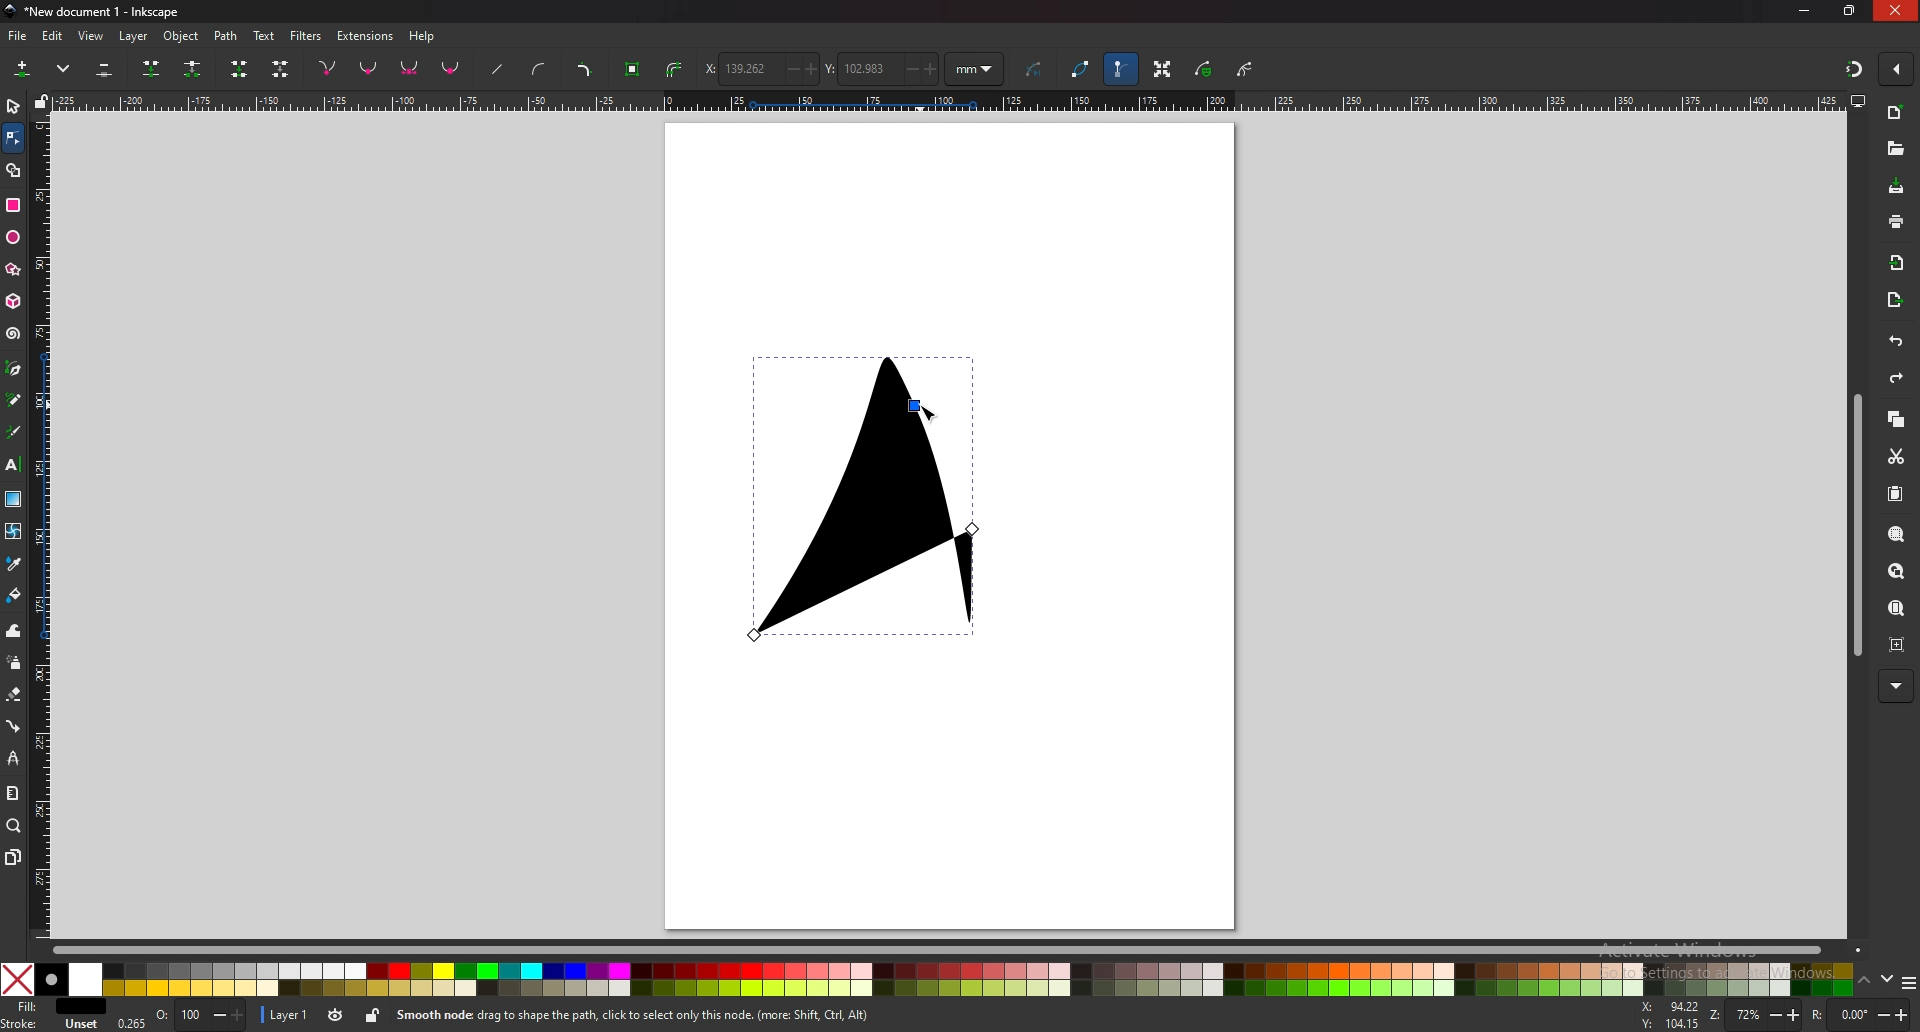 Image resolution: width=1920 pixels, height=1032 pixels. What do you see at coordinates (15, 695) in the screenshot?
I see `eraser` at bounding box center [15, 695].